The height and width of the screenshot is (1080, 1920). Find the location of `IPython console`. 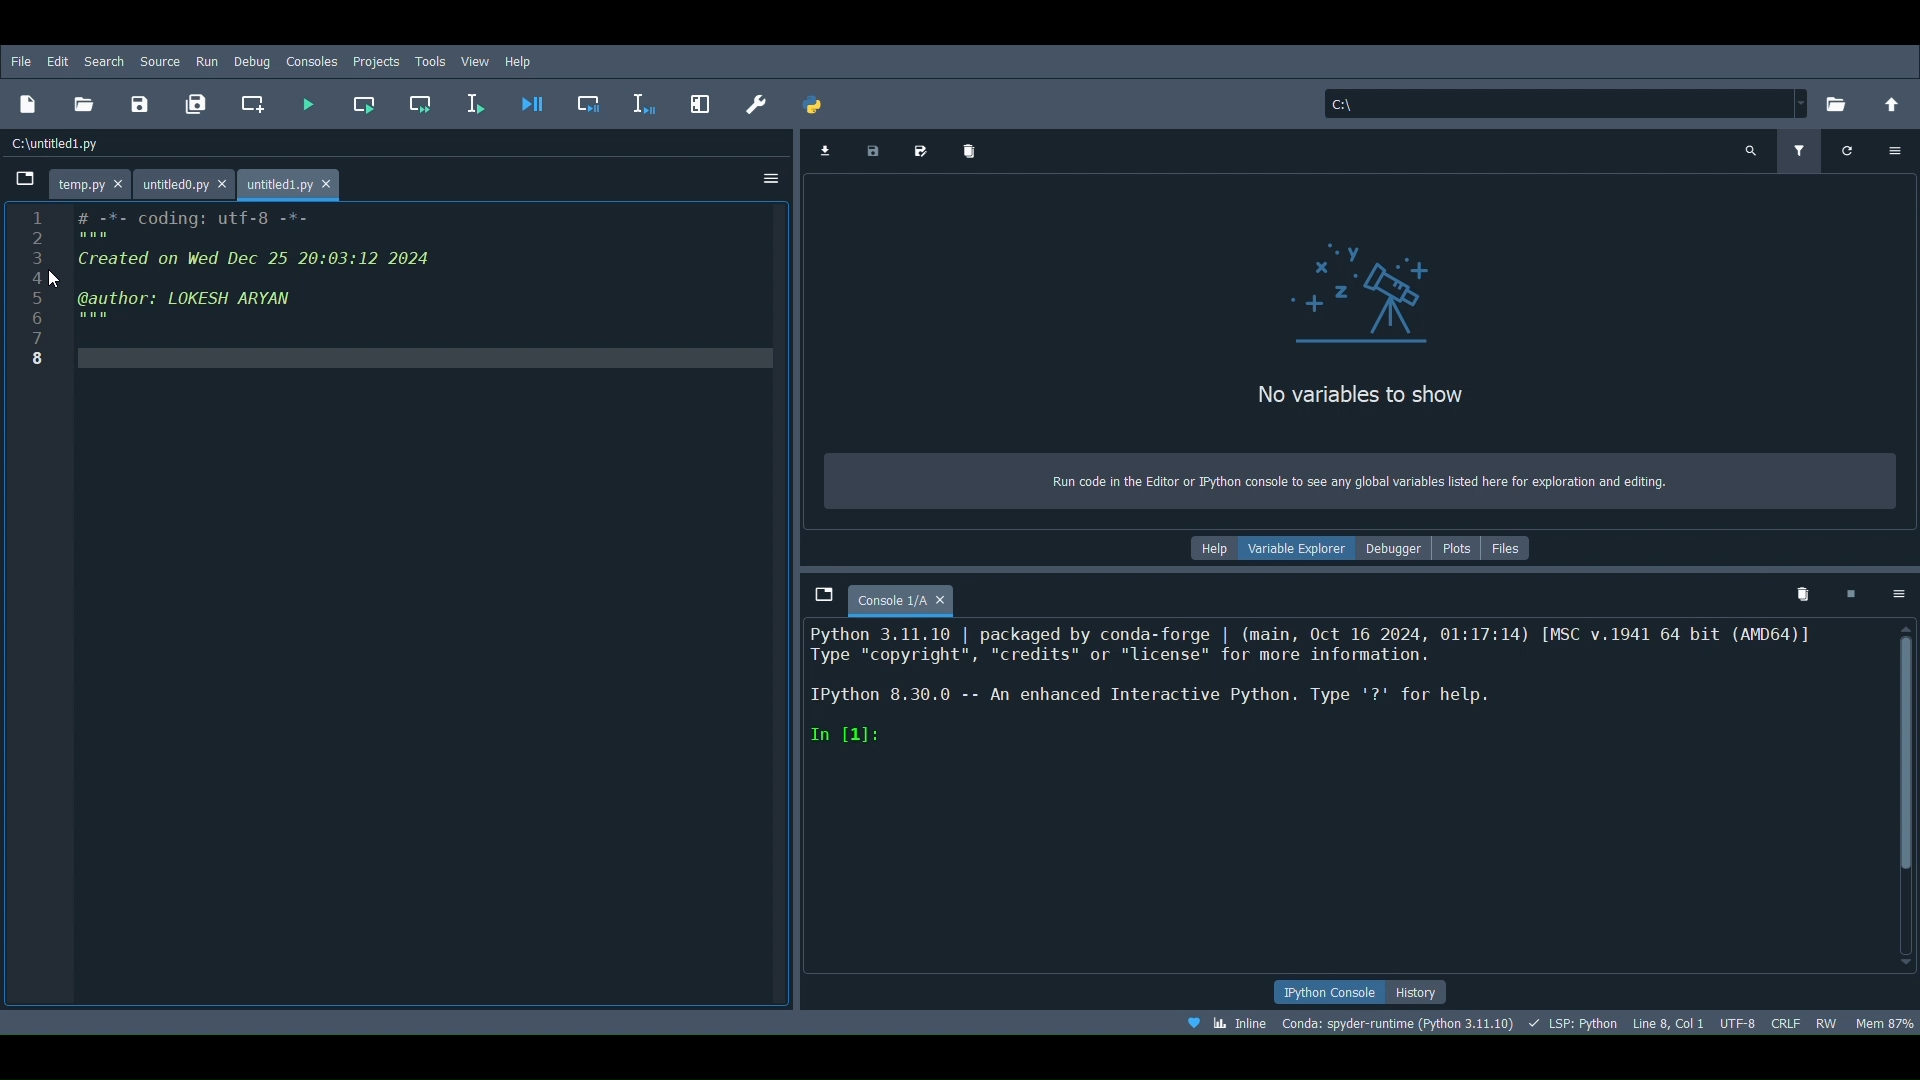

IPython console is located at coordinates (1320, 991).